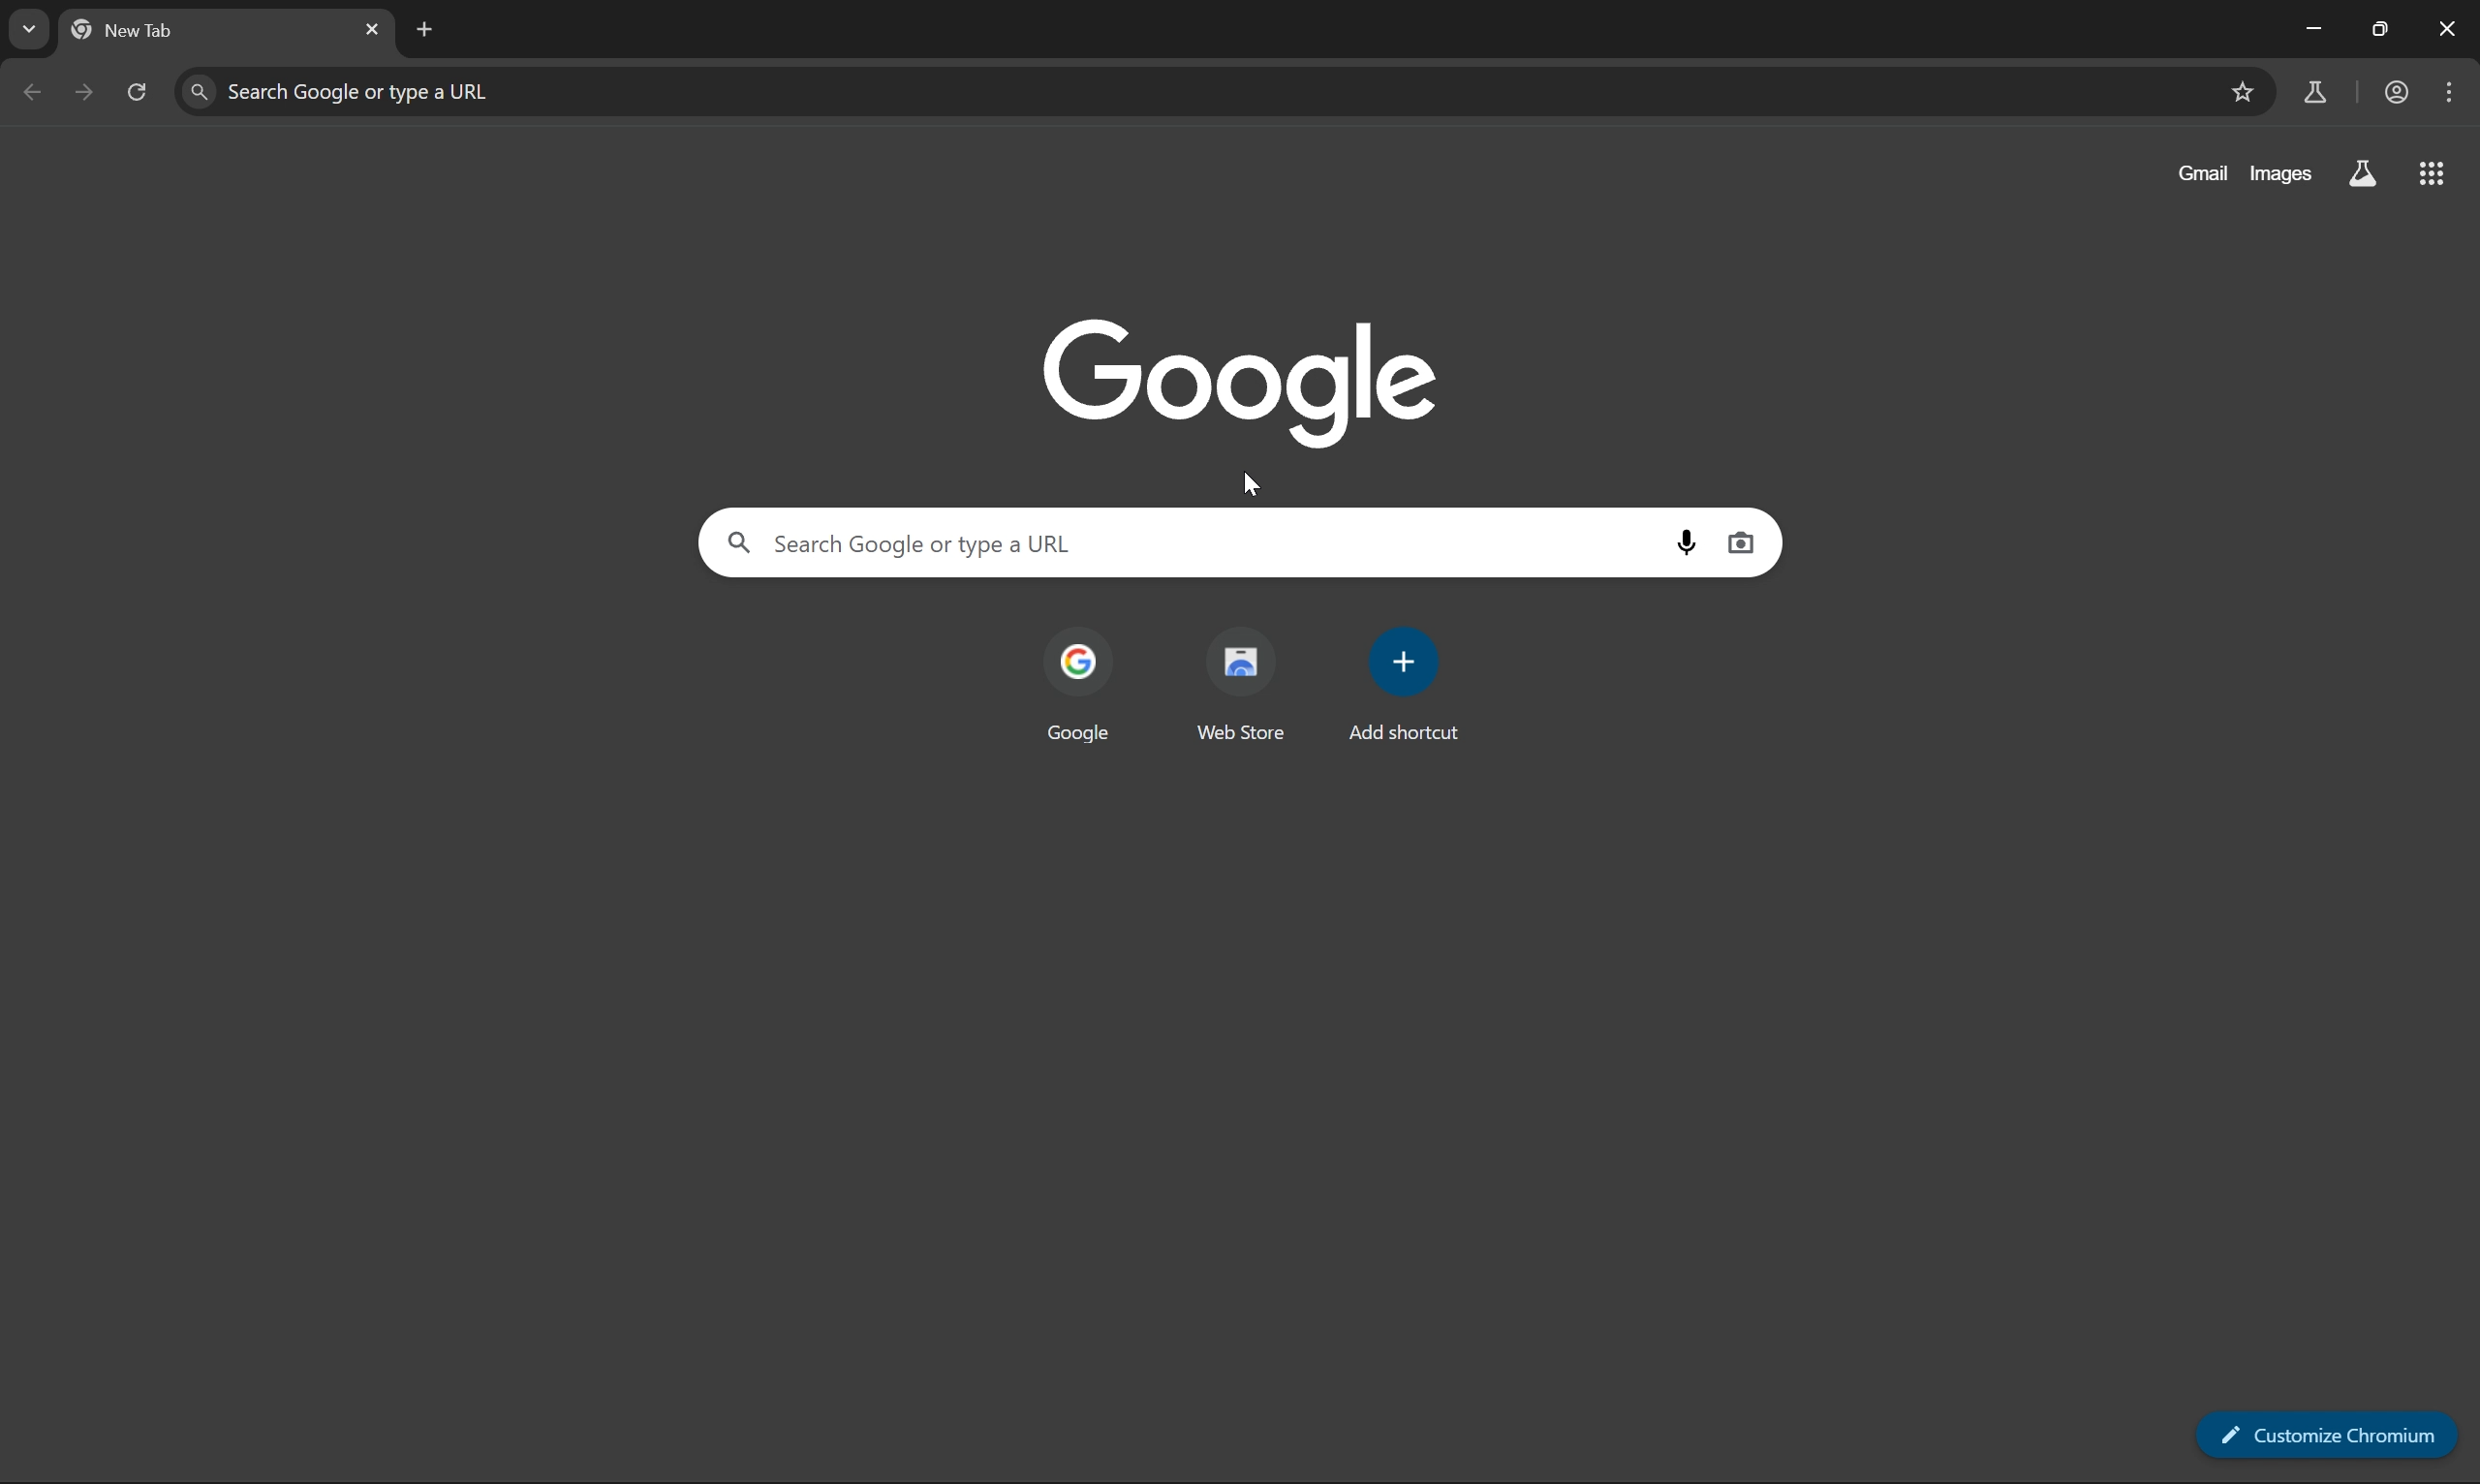  Describe the element at coordinates (374, 32) in the screenshot. I see `close` at that location.